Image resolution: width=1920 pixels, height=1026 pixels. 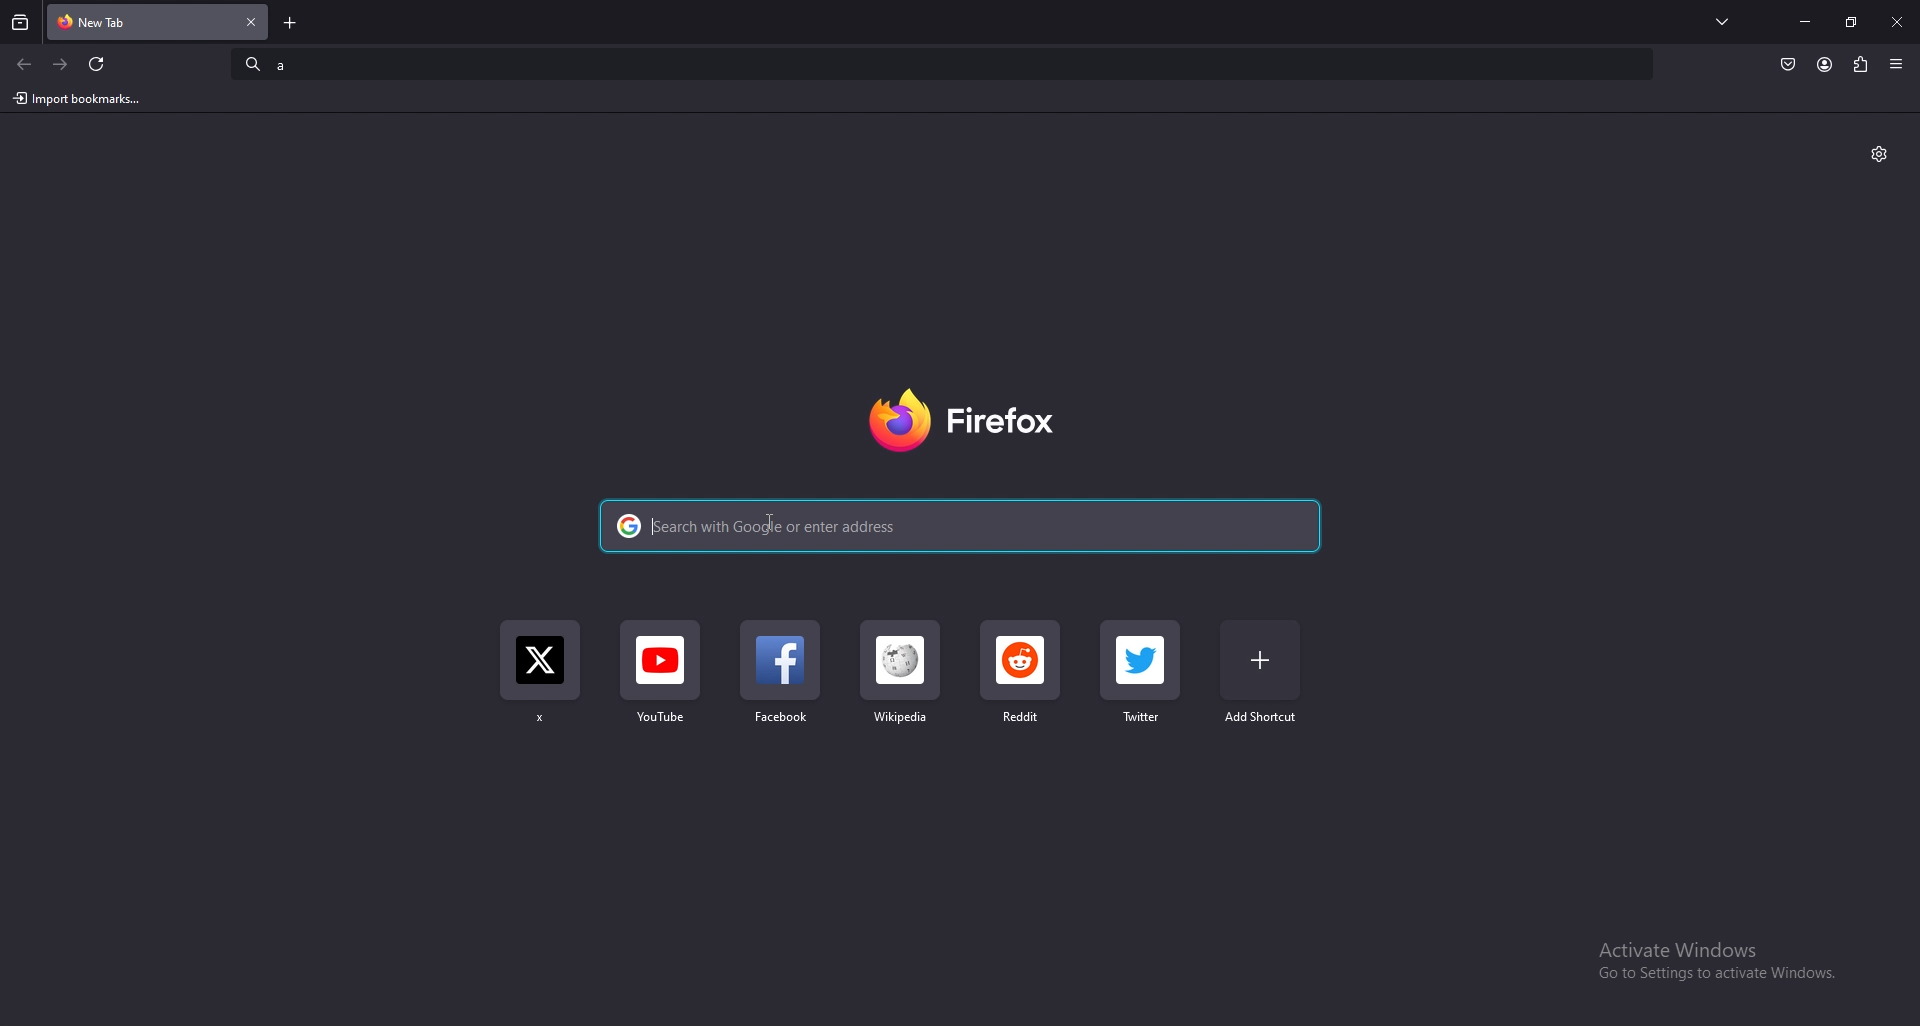 What do you see at coordinates (540, 679) in the screenshot?
I see `twitter` at bounding box center [540, 679].